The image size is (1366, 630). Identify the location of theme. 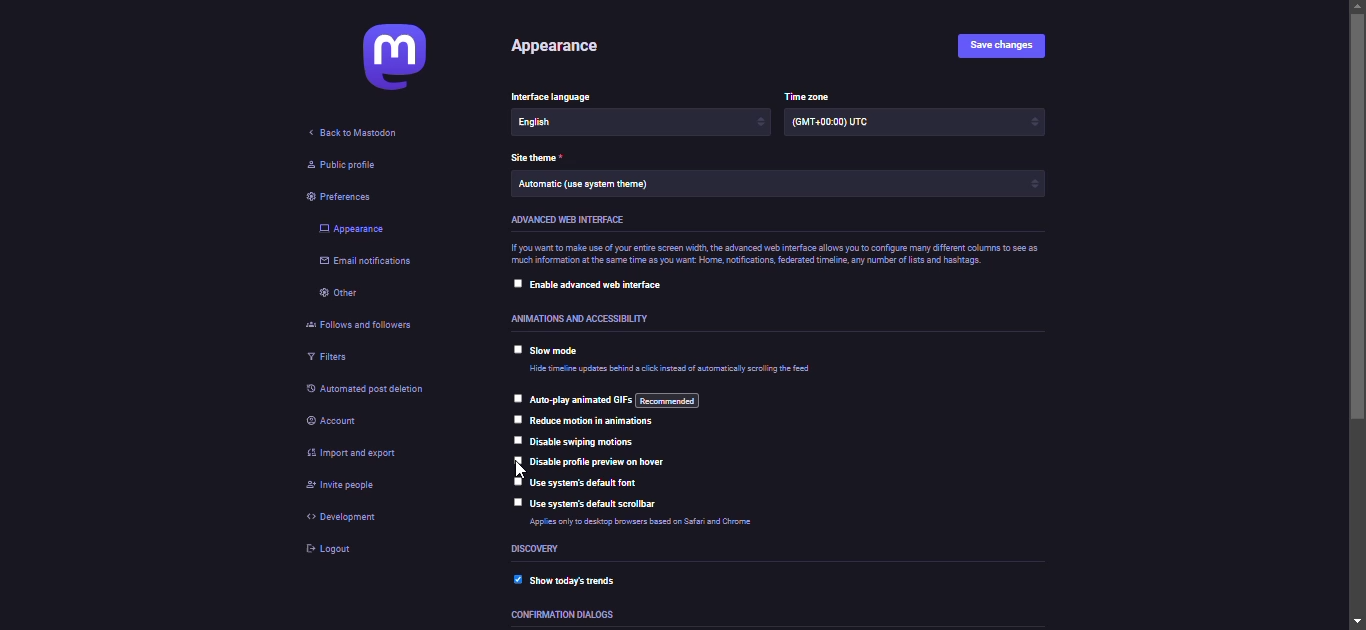
(592, 186).